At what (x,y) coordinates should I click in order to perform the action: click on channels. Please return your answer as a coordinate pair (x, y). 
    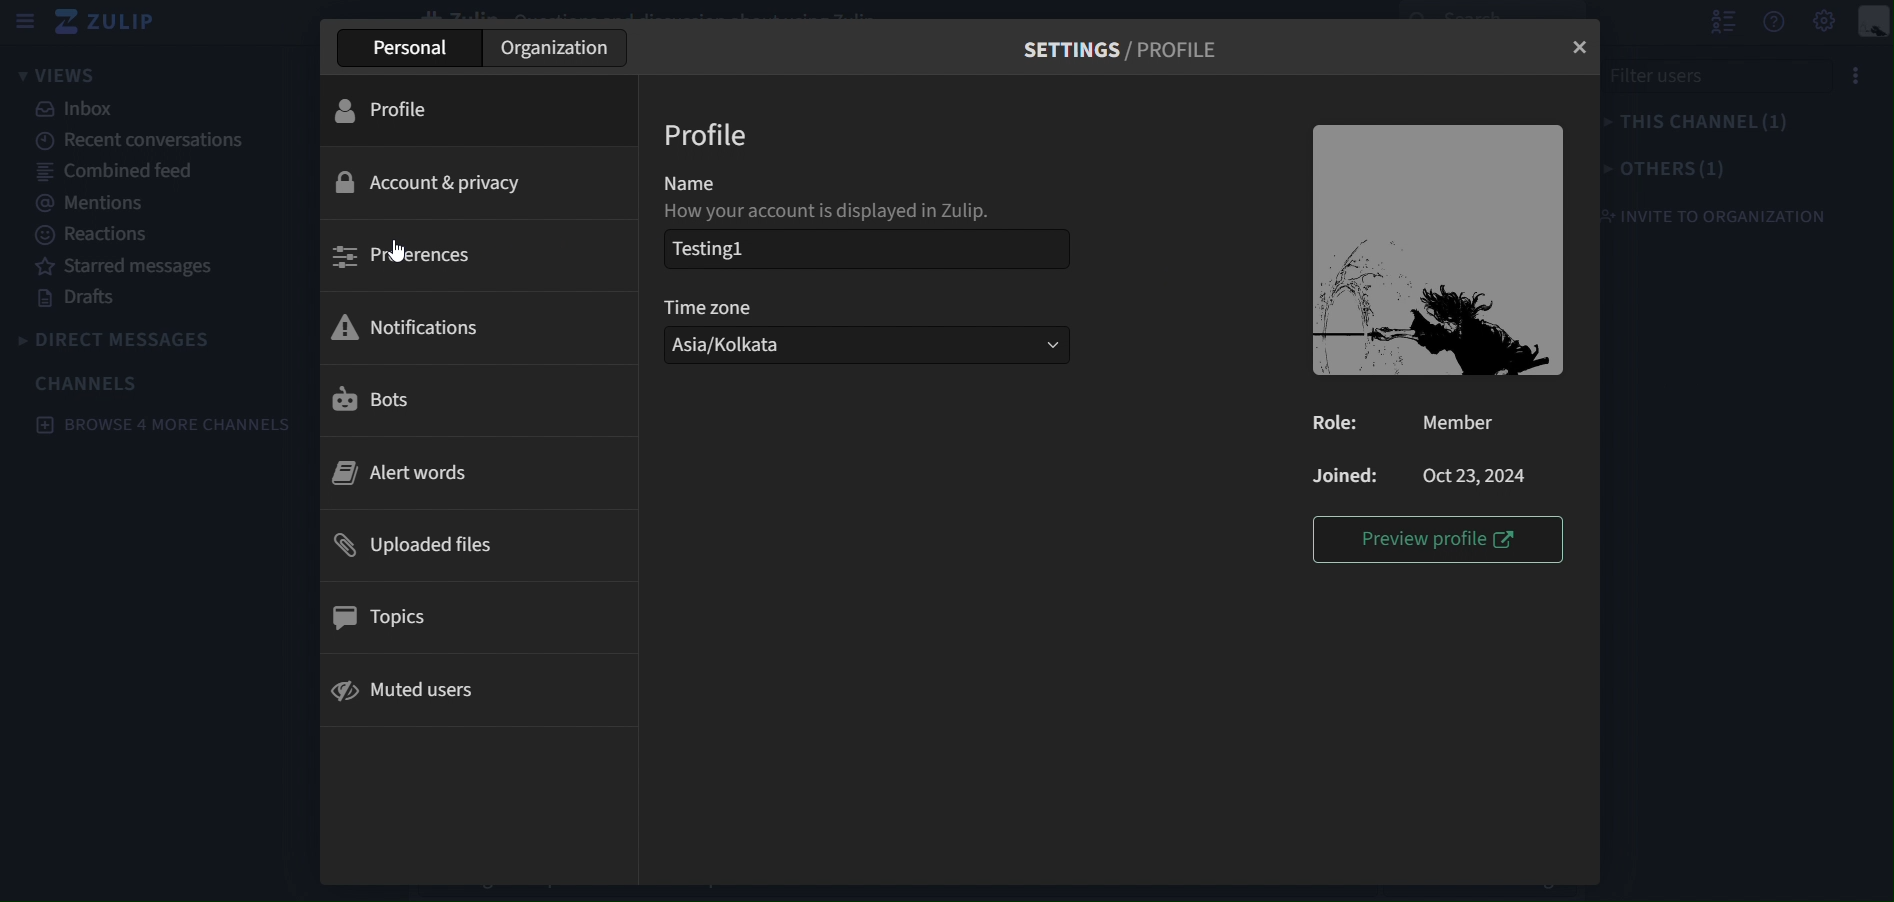
    Looking at the image, I should click on (90, 383).